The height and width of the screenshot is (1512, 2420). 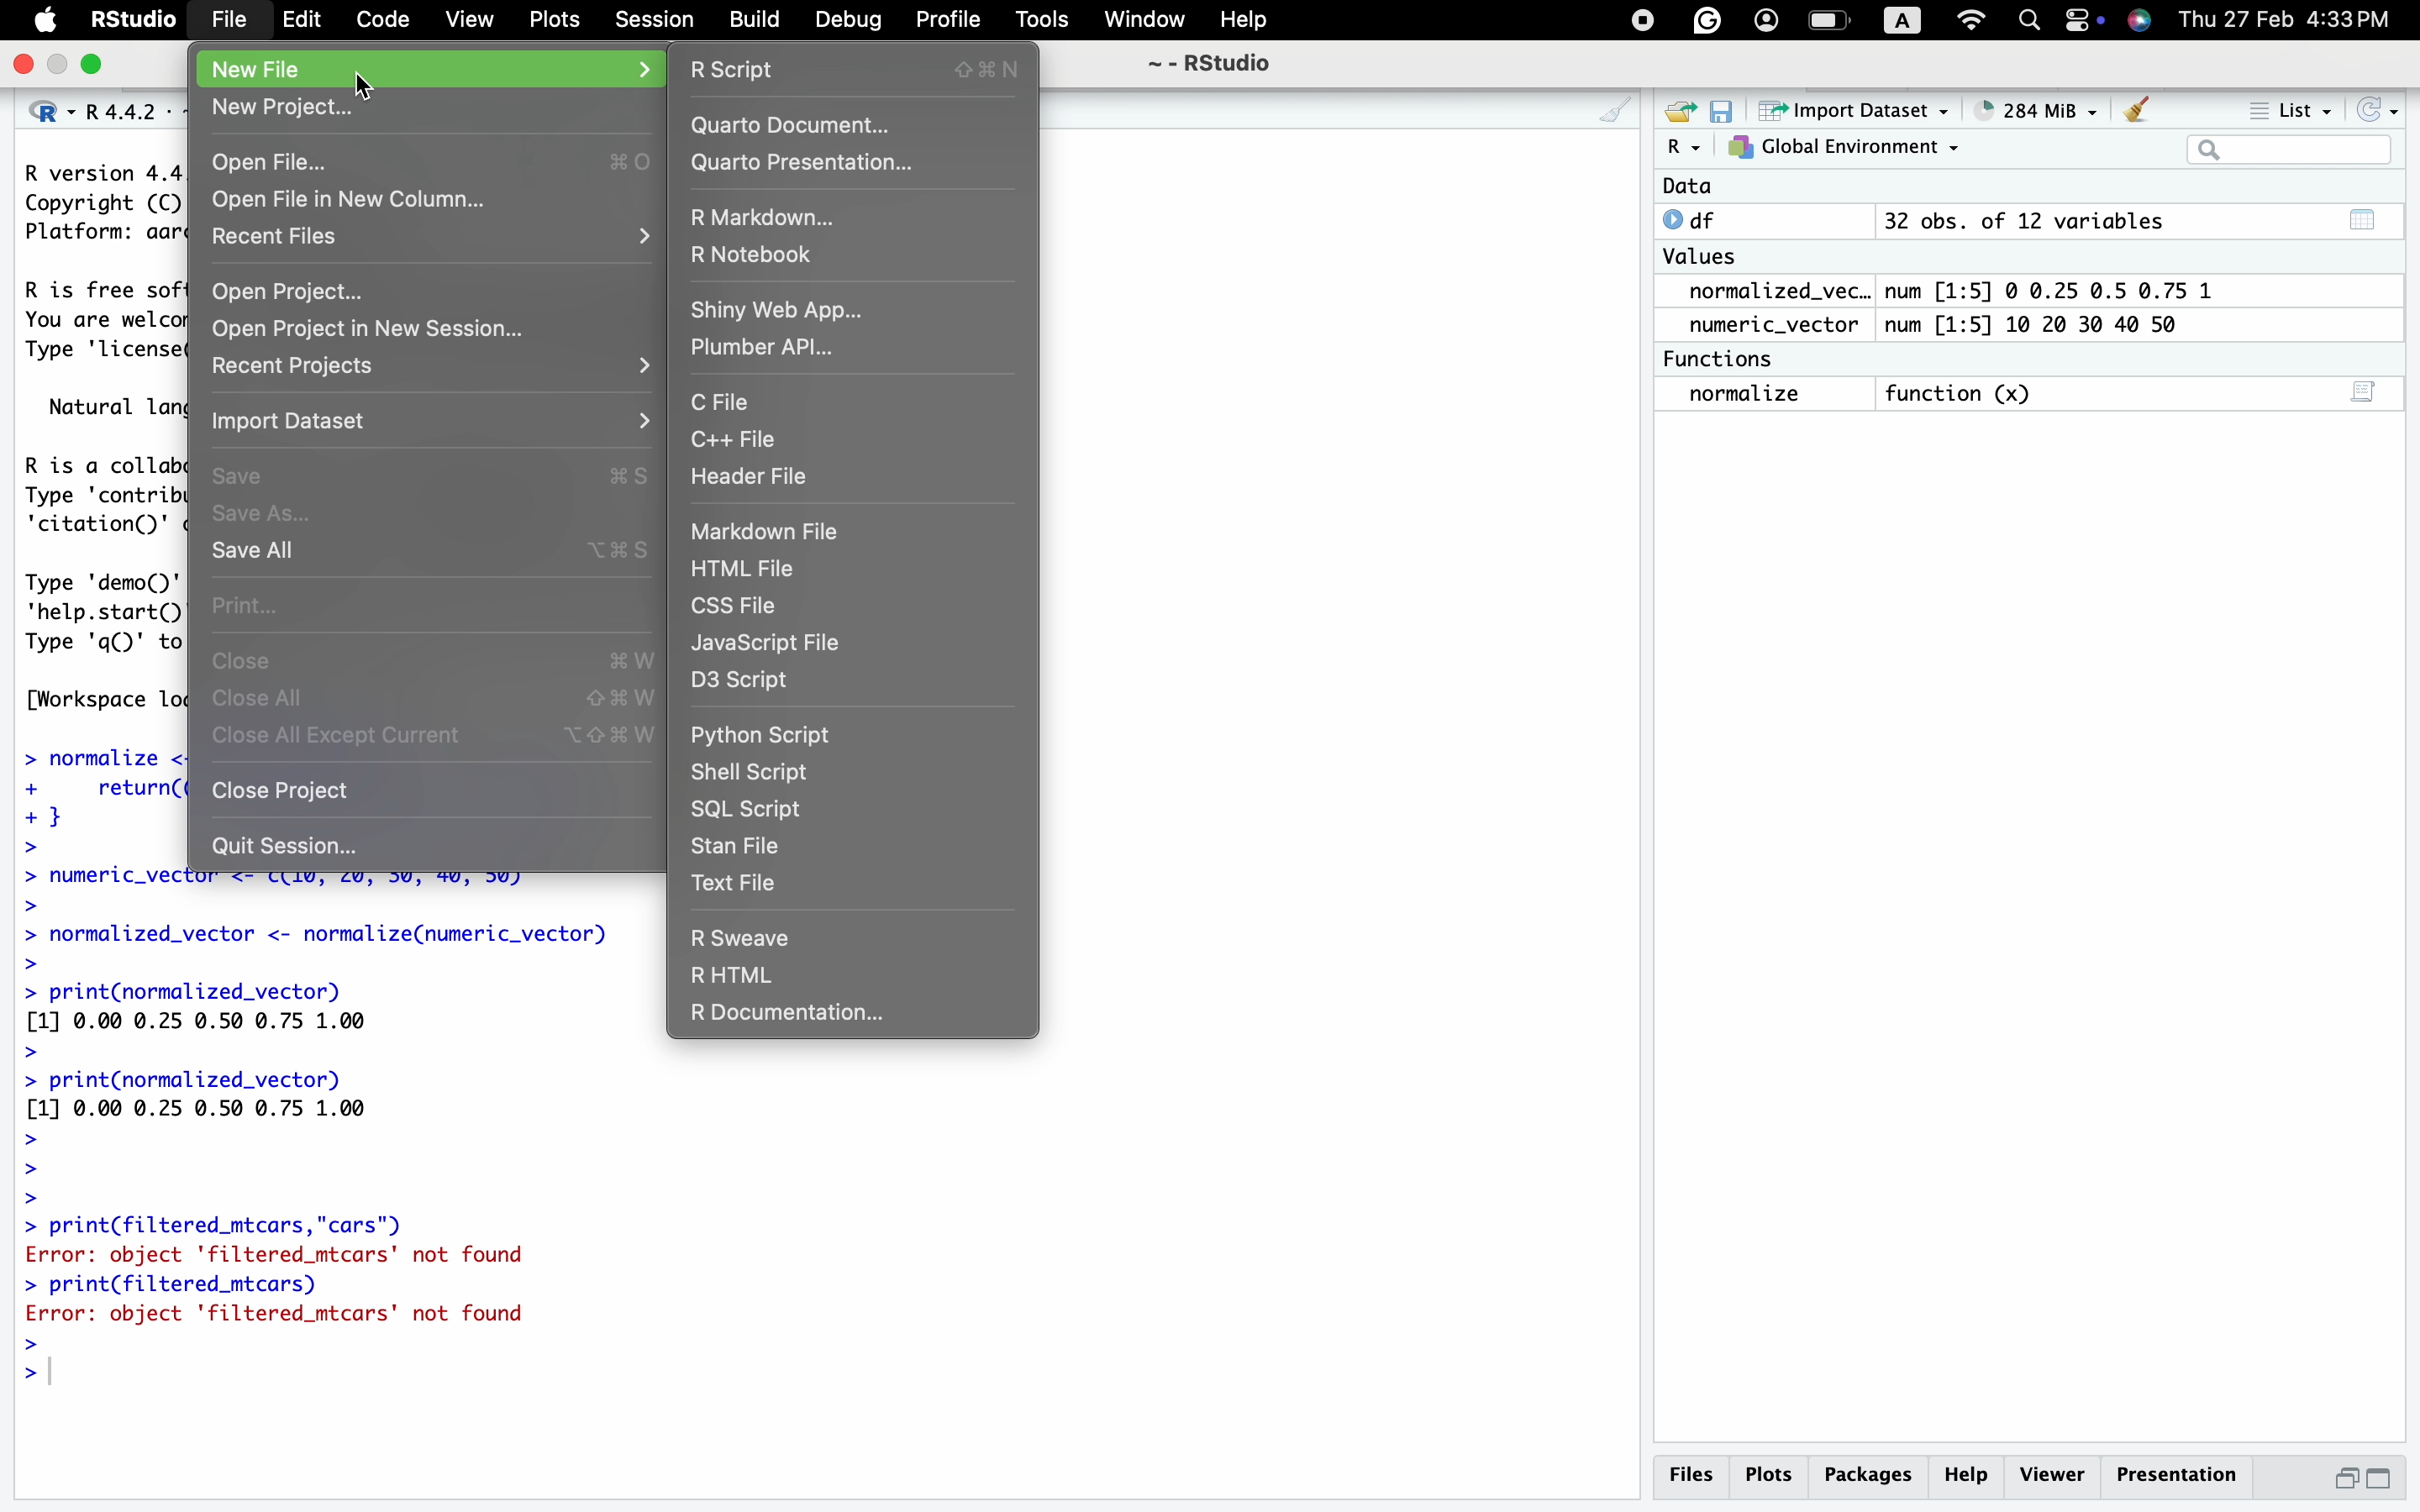 What do you see at coordinates (742, 441) in the screenshot?
I see `C++ File` at bounding box center [742, 441].